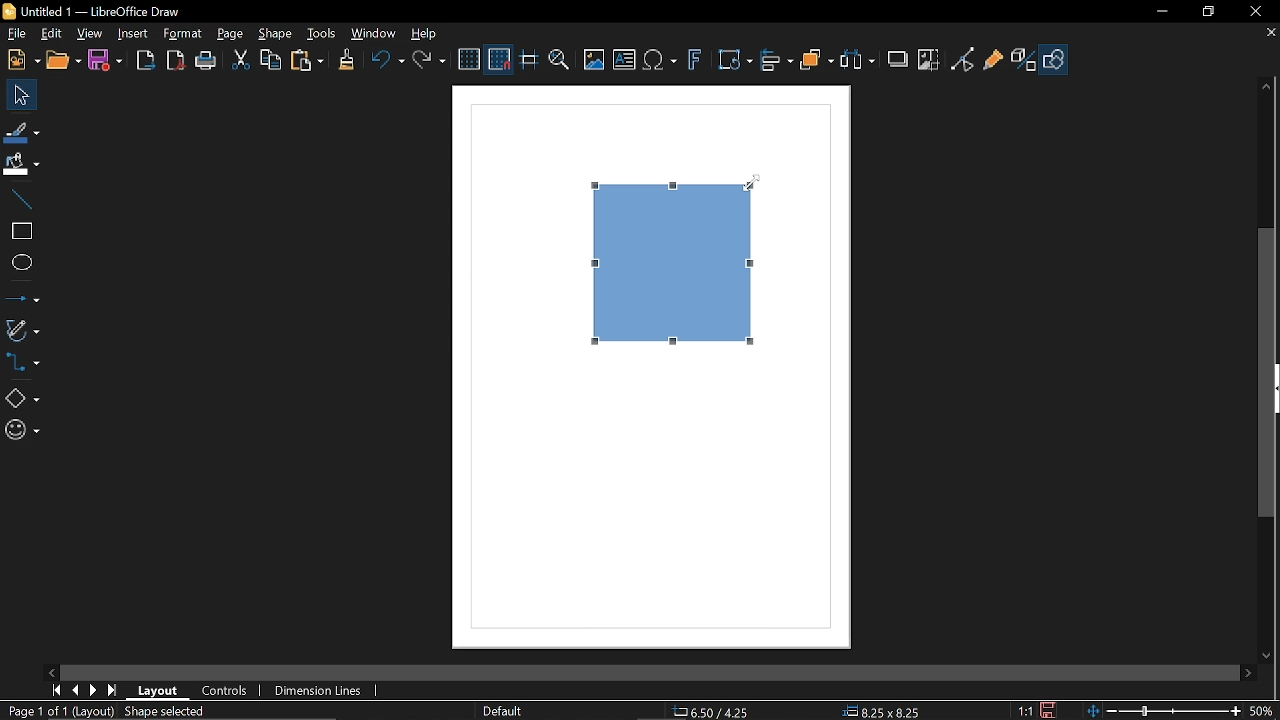 This screenshot has width=1280, height=720. I want to click on Open, so click(63, 62).